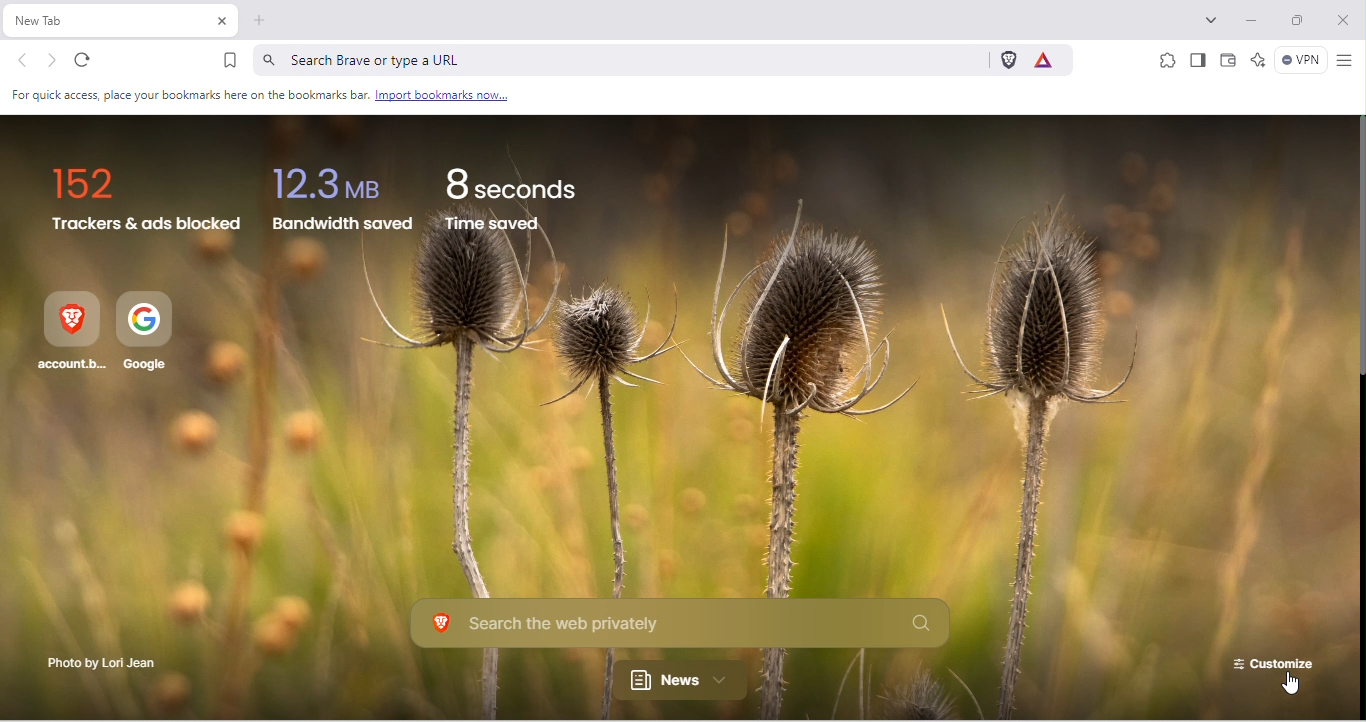 The image size is (1366, 722). I want to click on Brave rewards, so click(1049, 59).